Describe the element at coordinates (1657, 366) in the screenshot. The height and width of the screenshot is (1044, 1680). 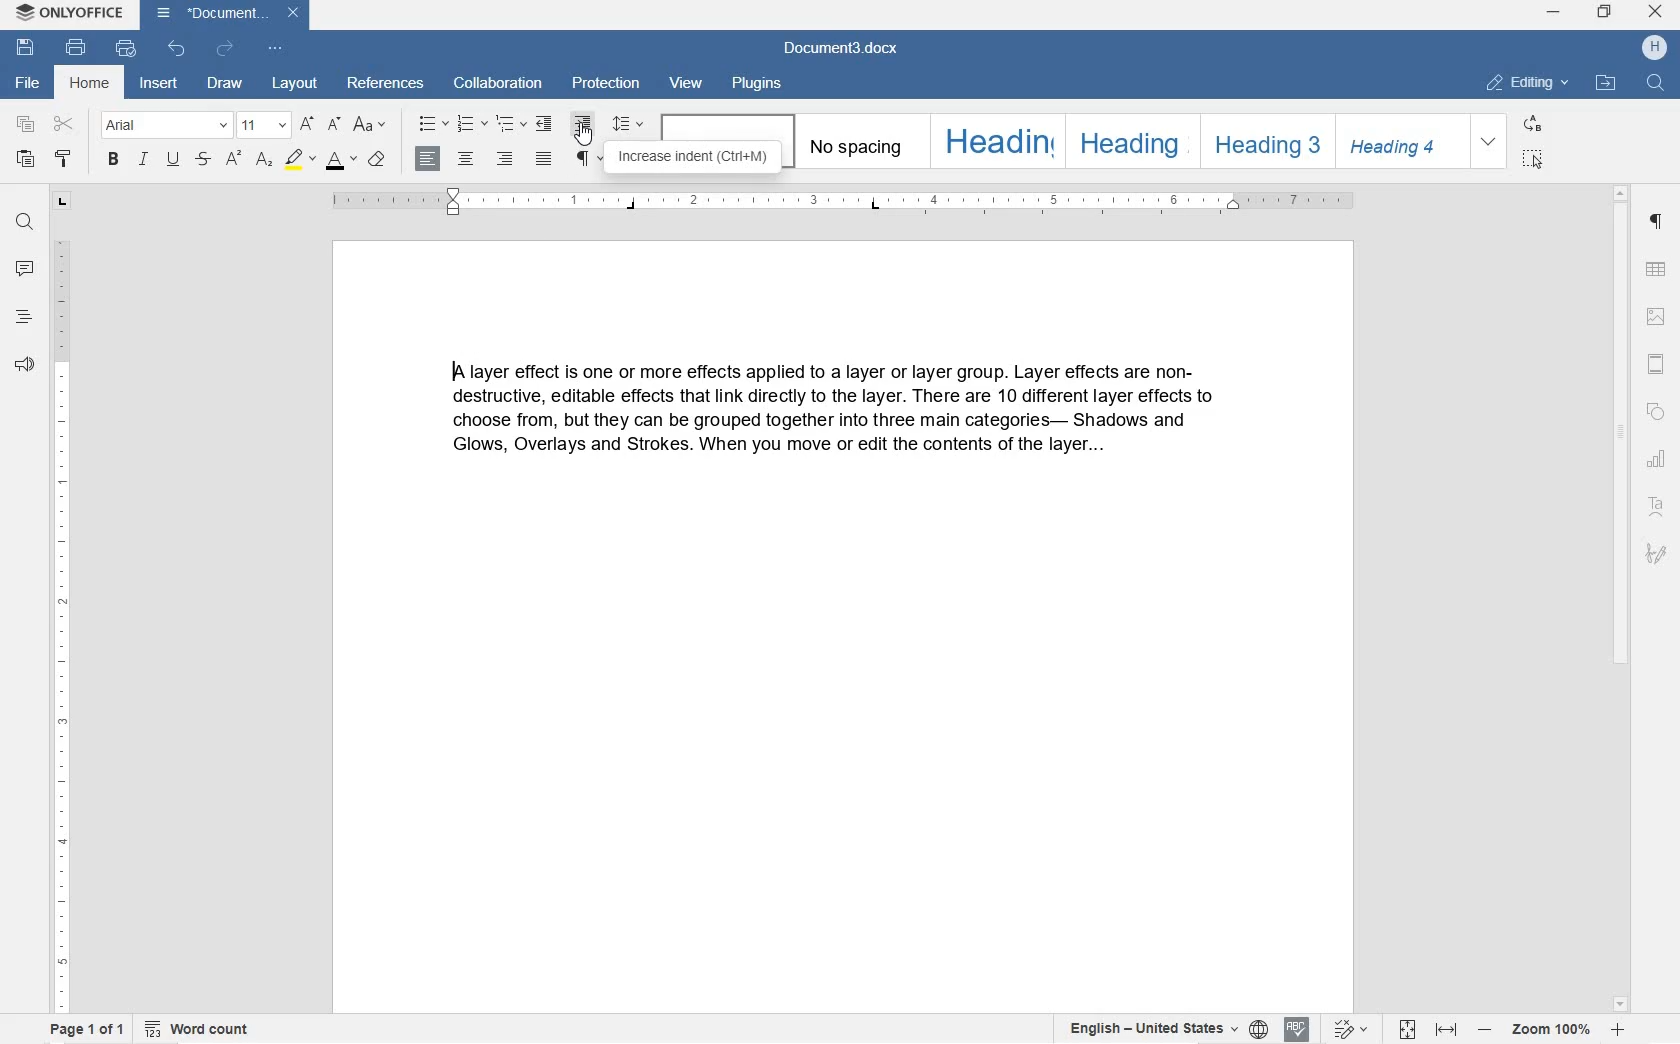
I see `HEADERS & FOOTERS` at that location.